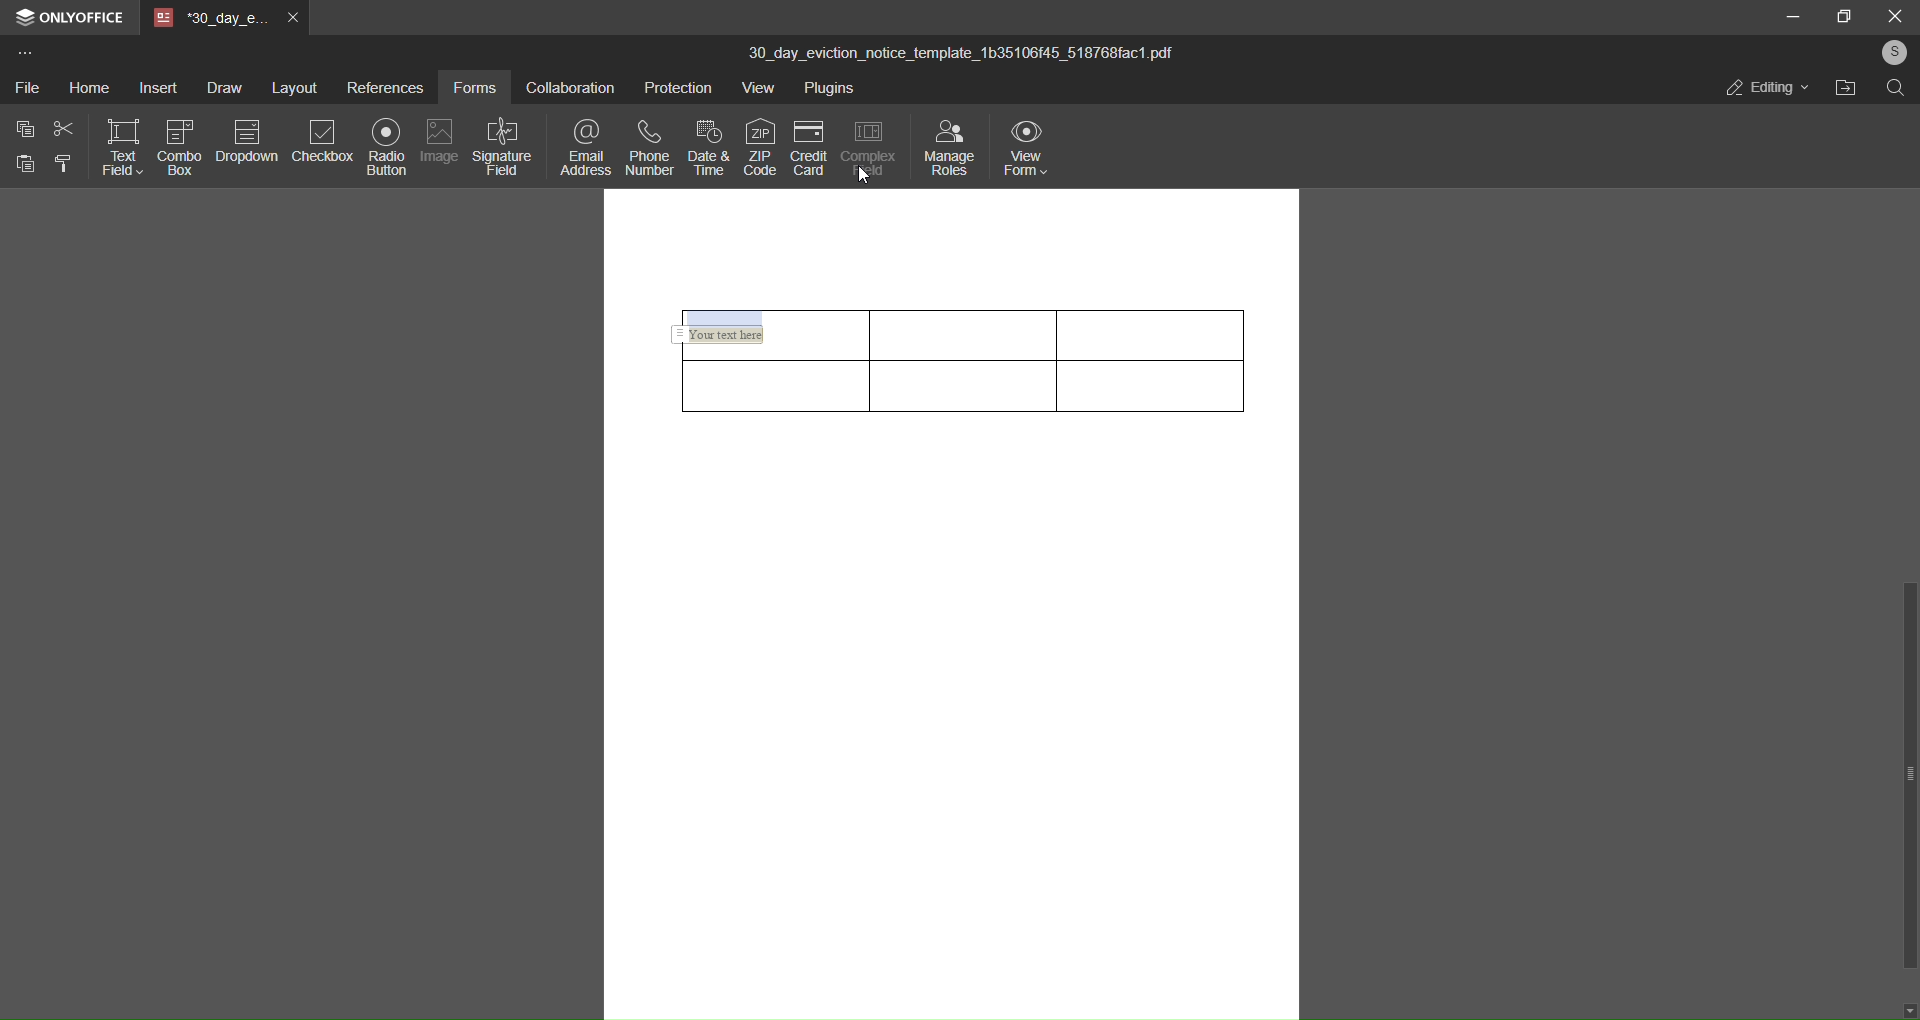 Image resolution: width=1920 pixels, height=1020 pixels. What do you see at coordinates (62, 129) in the screenshot?
I see `cut` at bounding box center [62, 129].